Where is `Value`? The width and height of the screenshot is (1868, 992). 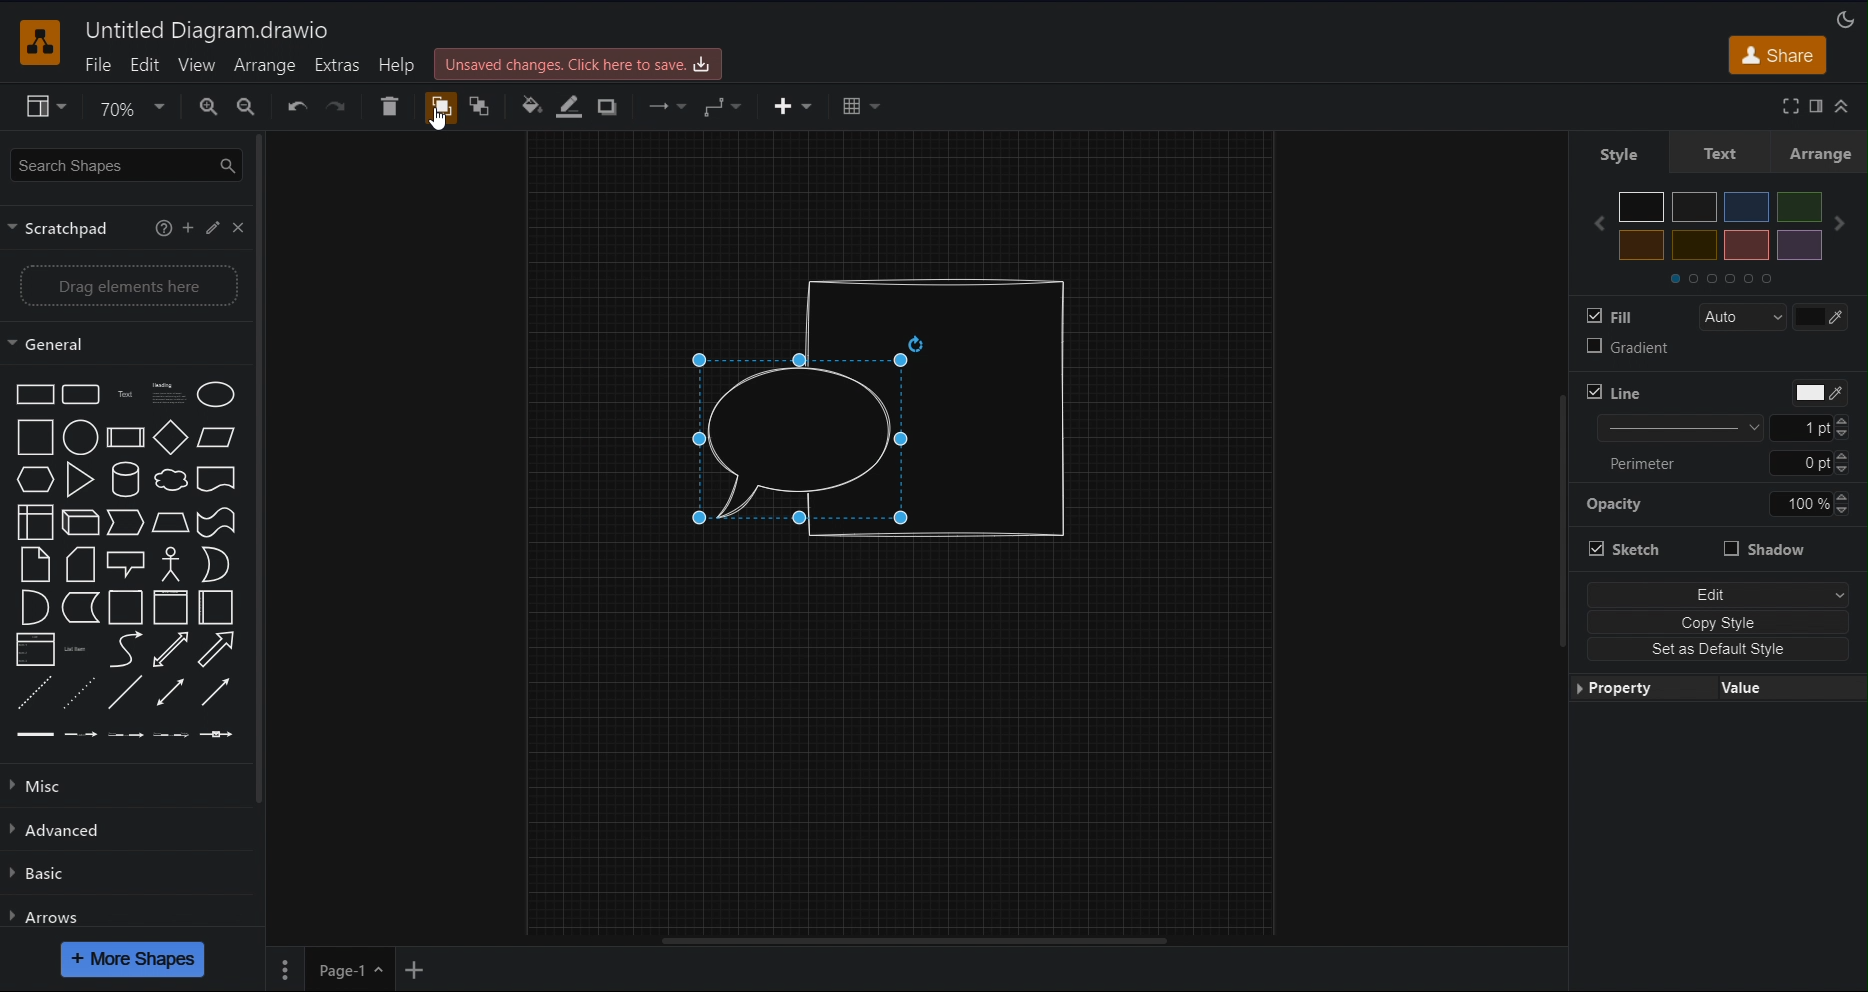 Value is located at coordinates (1792, 688).